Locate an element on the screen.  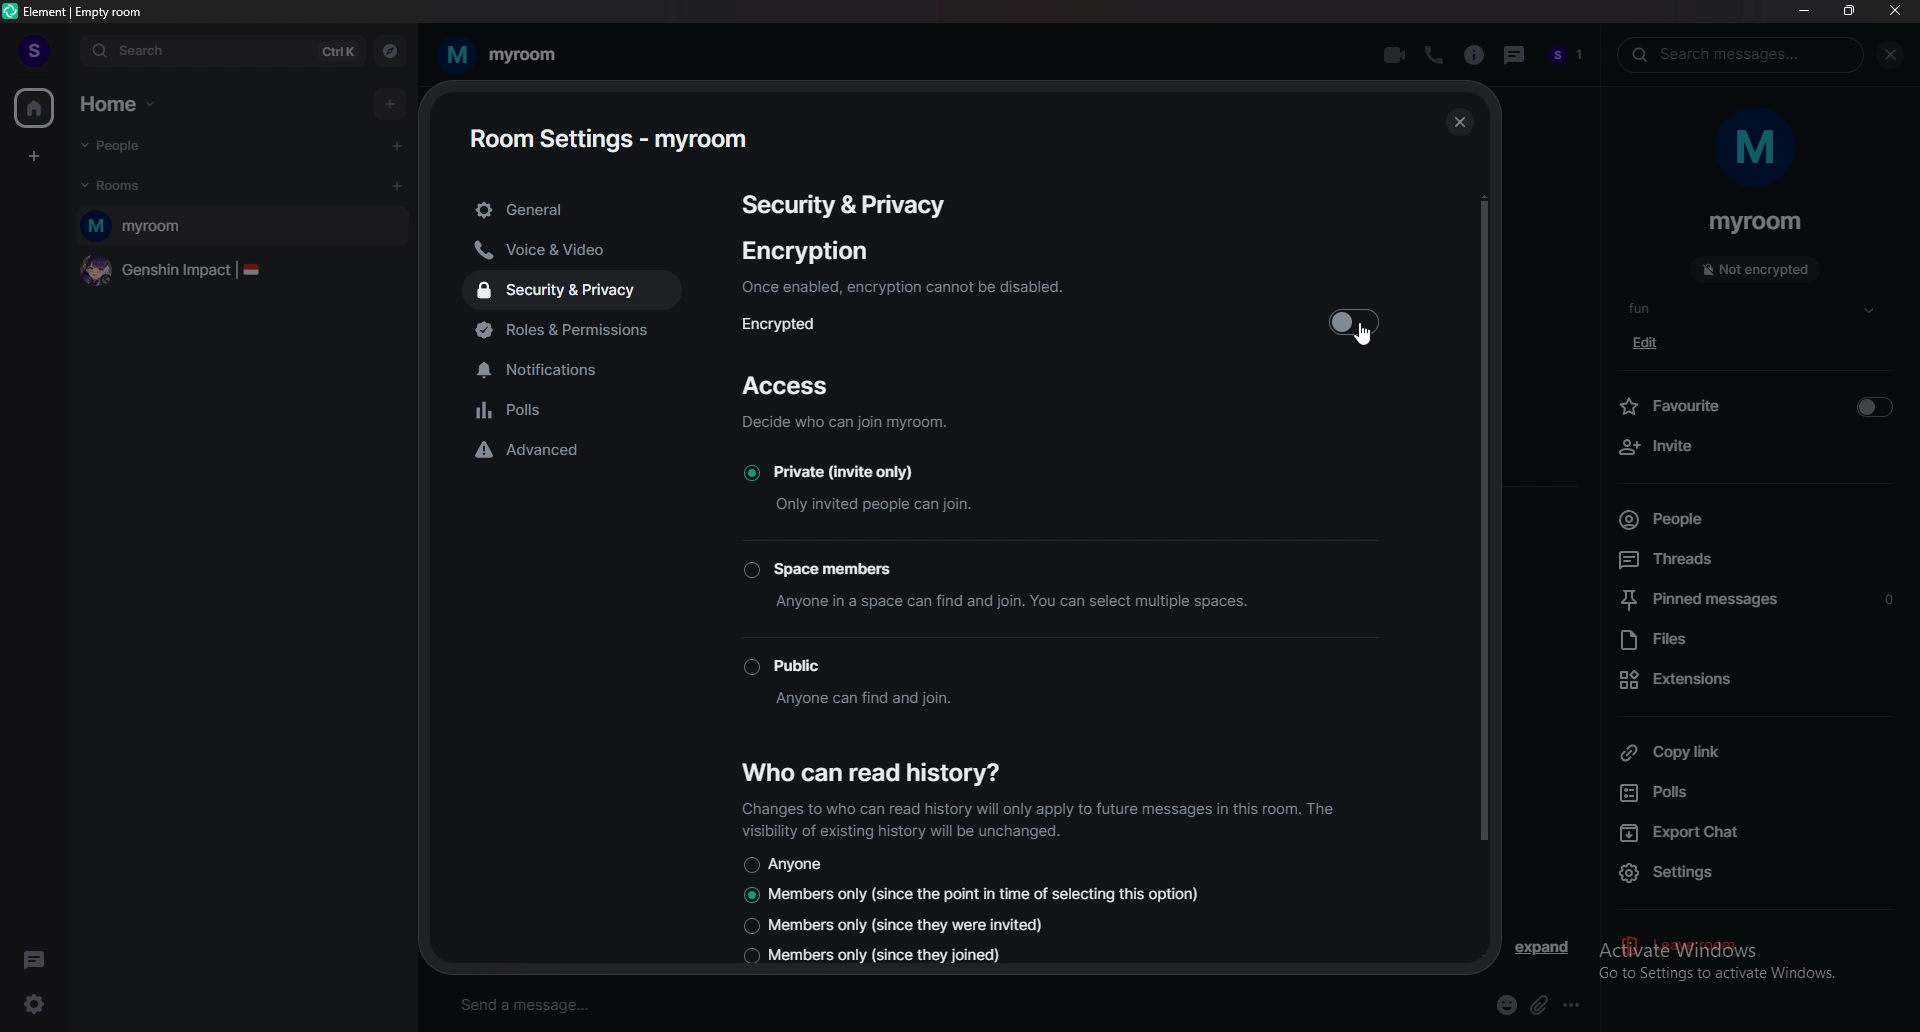
profile is located at coordinates (29, 45).